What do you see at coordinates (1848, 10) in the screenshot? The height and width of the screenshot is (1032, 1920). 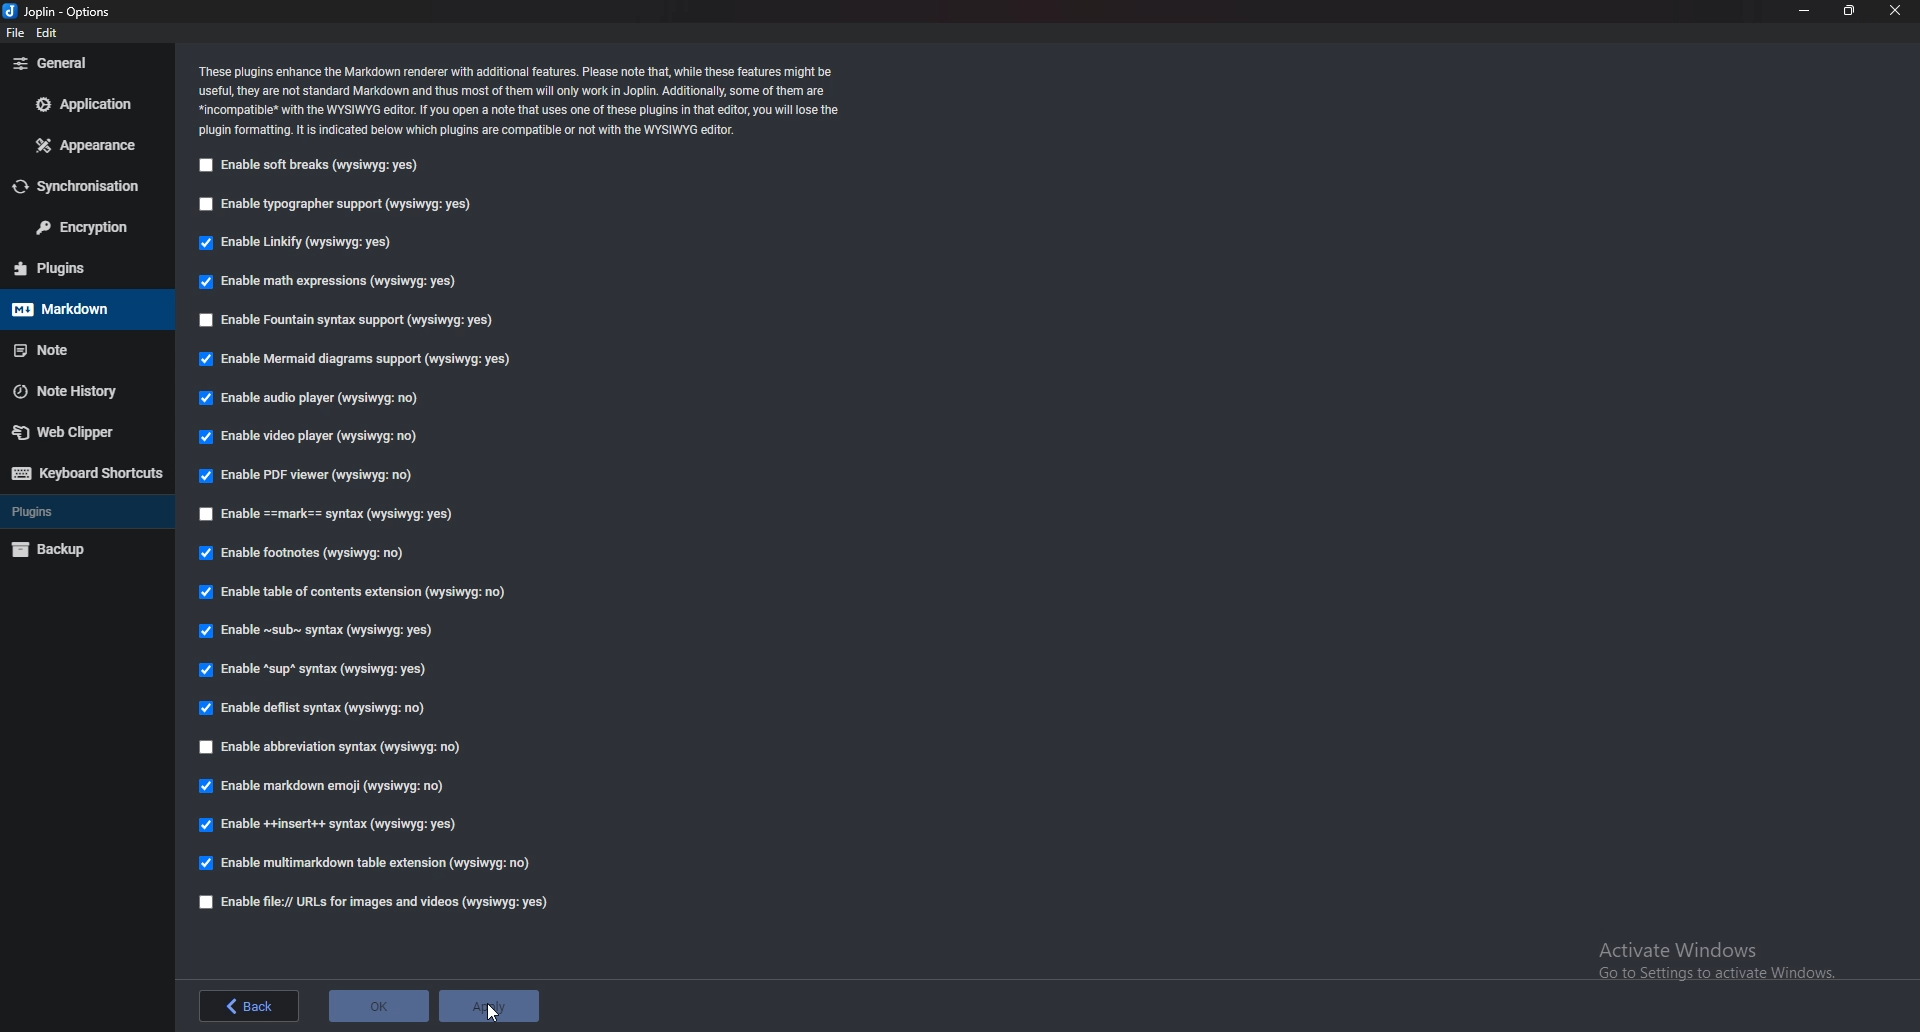 I see `Resize` at bounding box center [1848, 10].